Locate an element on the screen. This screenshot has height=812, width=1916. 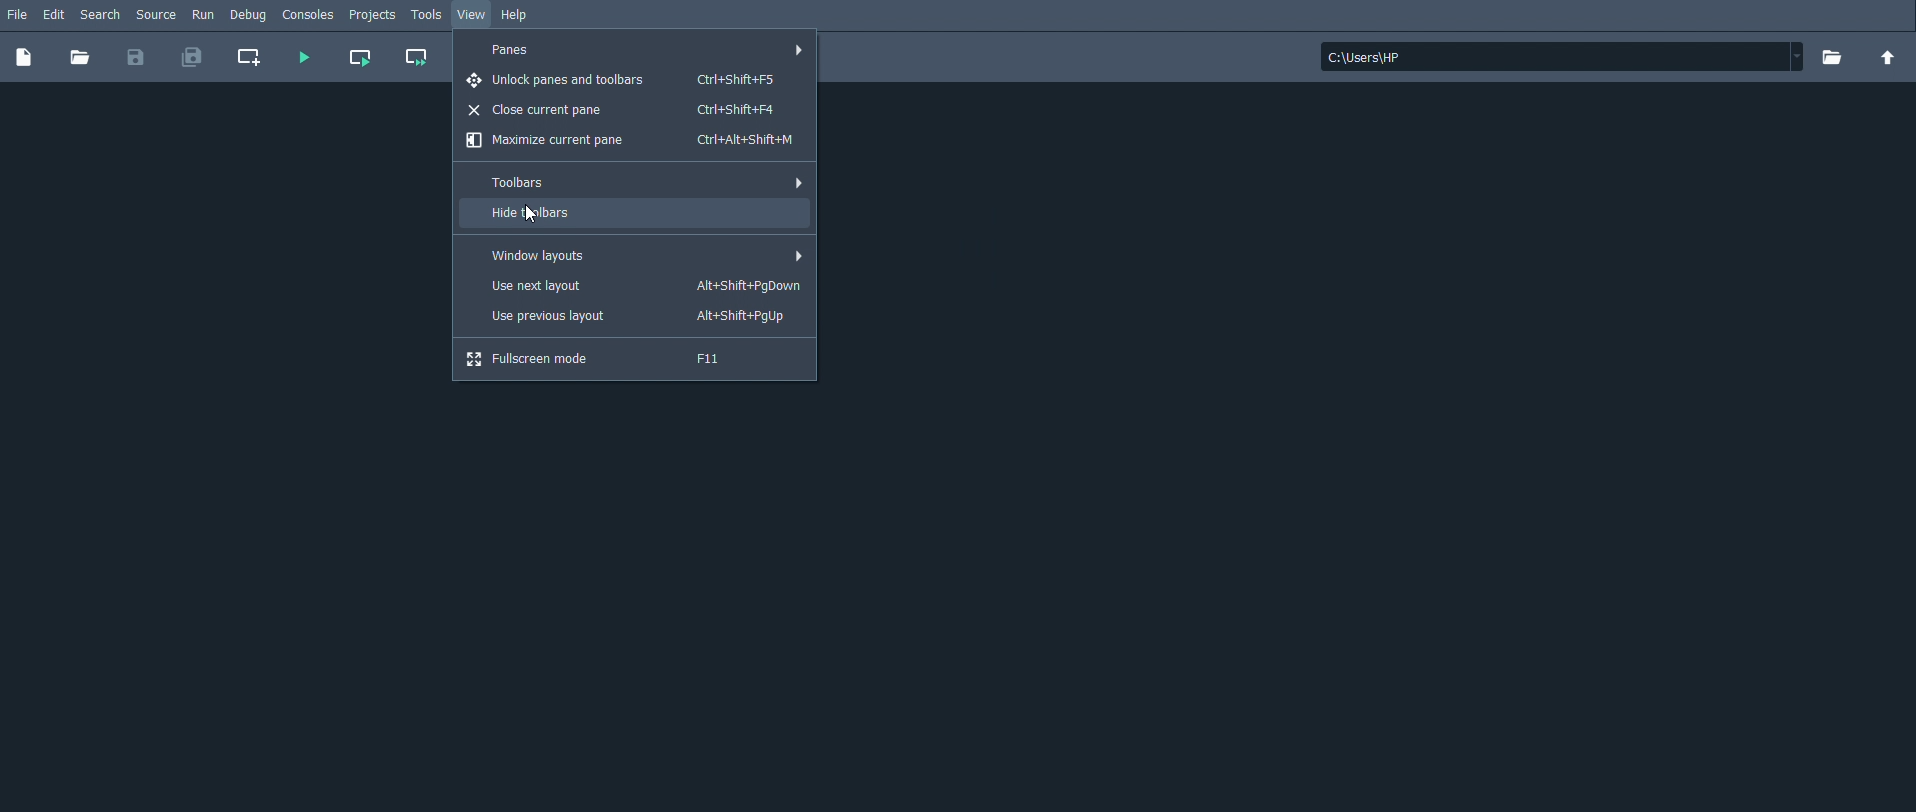
Use previous layout is located at coordinates (631, 316).